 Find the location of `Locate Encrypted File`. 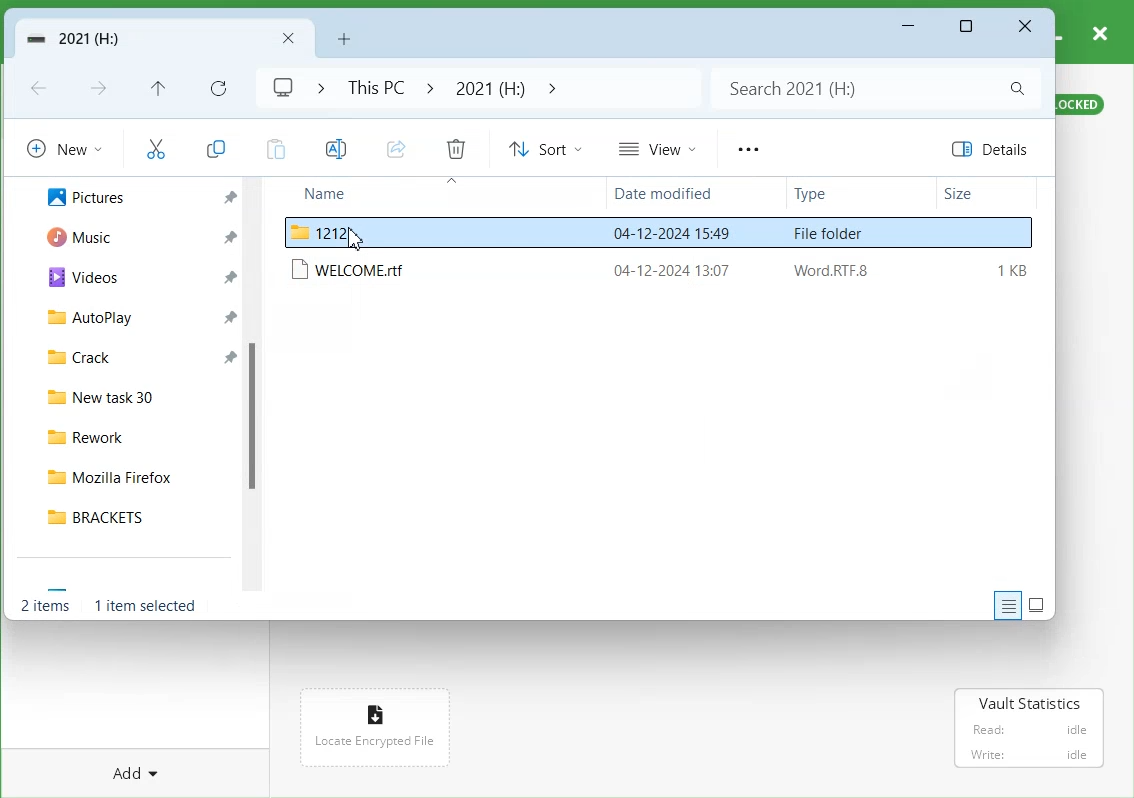

Locate Encrypted File is located at coordinates (372, 742).